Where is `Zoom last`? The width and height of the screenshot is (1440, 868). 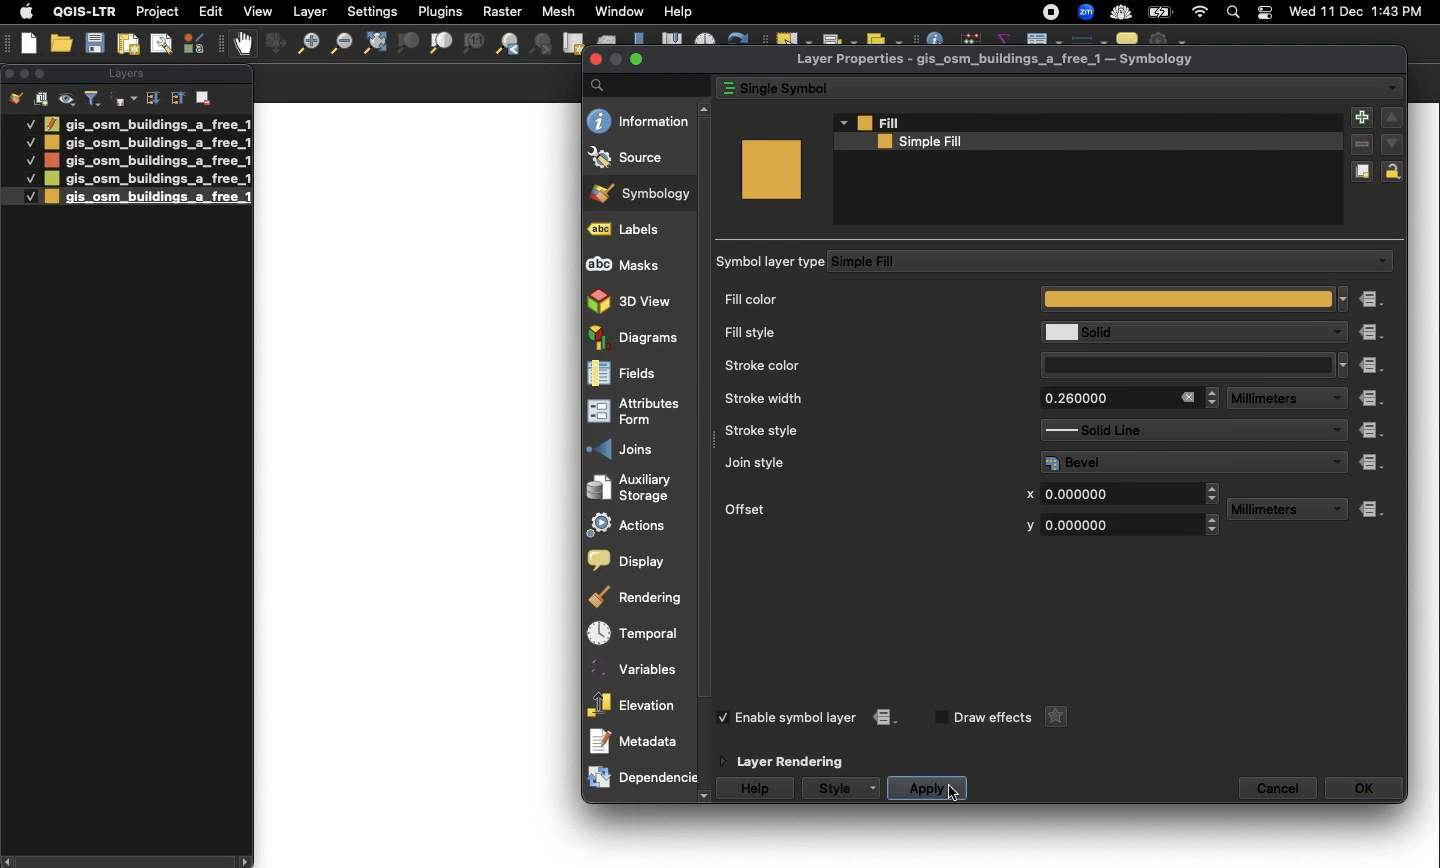 Zoom last is located at coordinates (507, 44).